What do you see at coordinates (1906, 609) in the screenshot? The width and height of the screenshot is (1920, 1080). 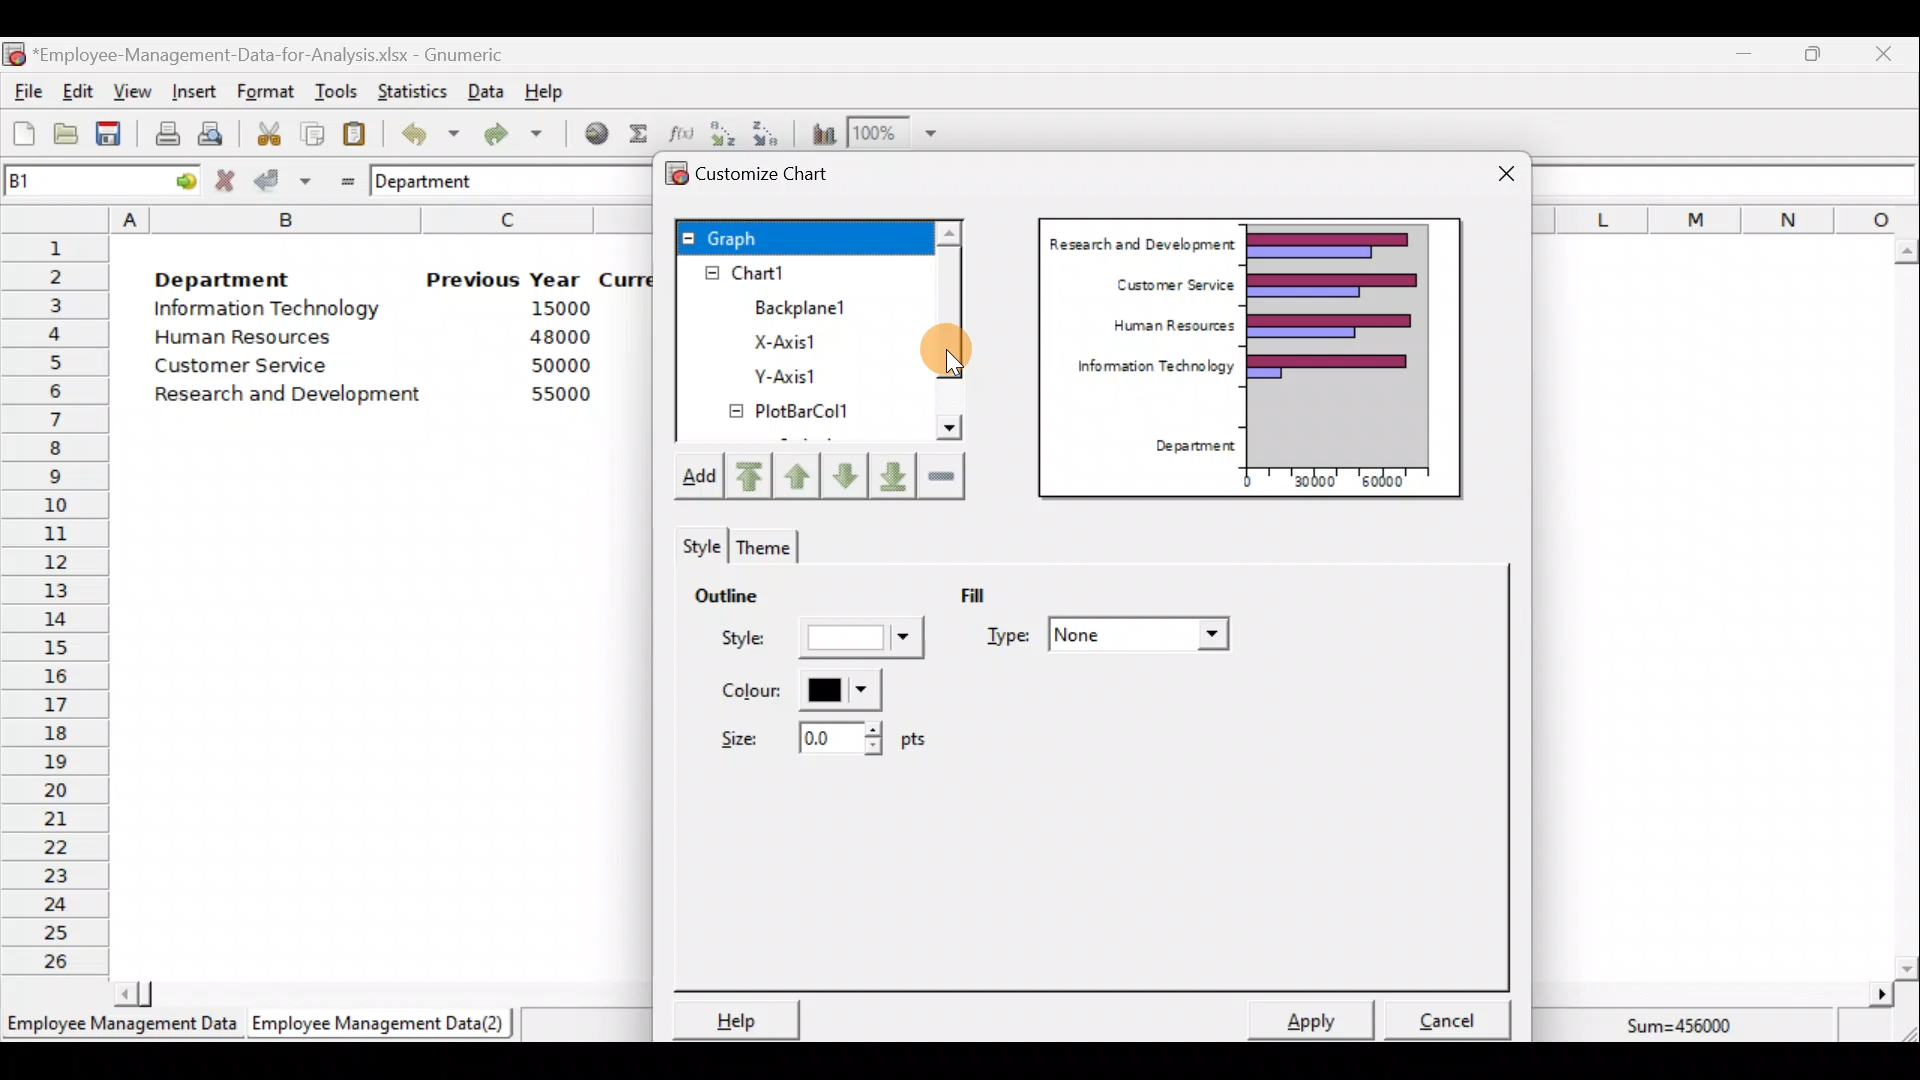 I see `Scroll bar` at bounding box center [1906, 609].